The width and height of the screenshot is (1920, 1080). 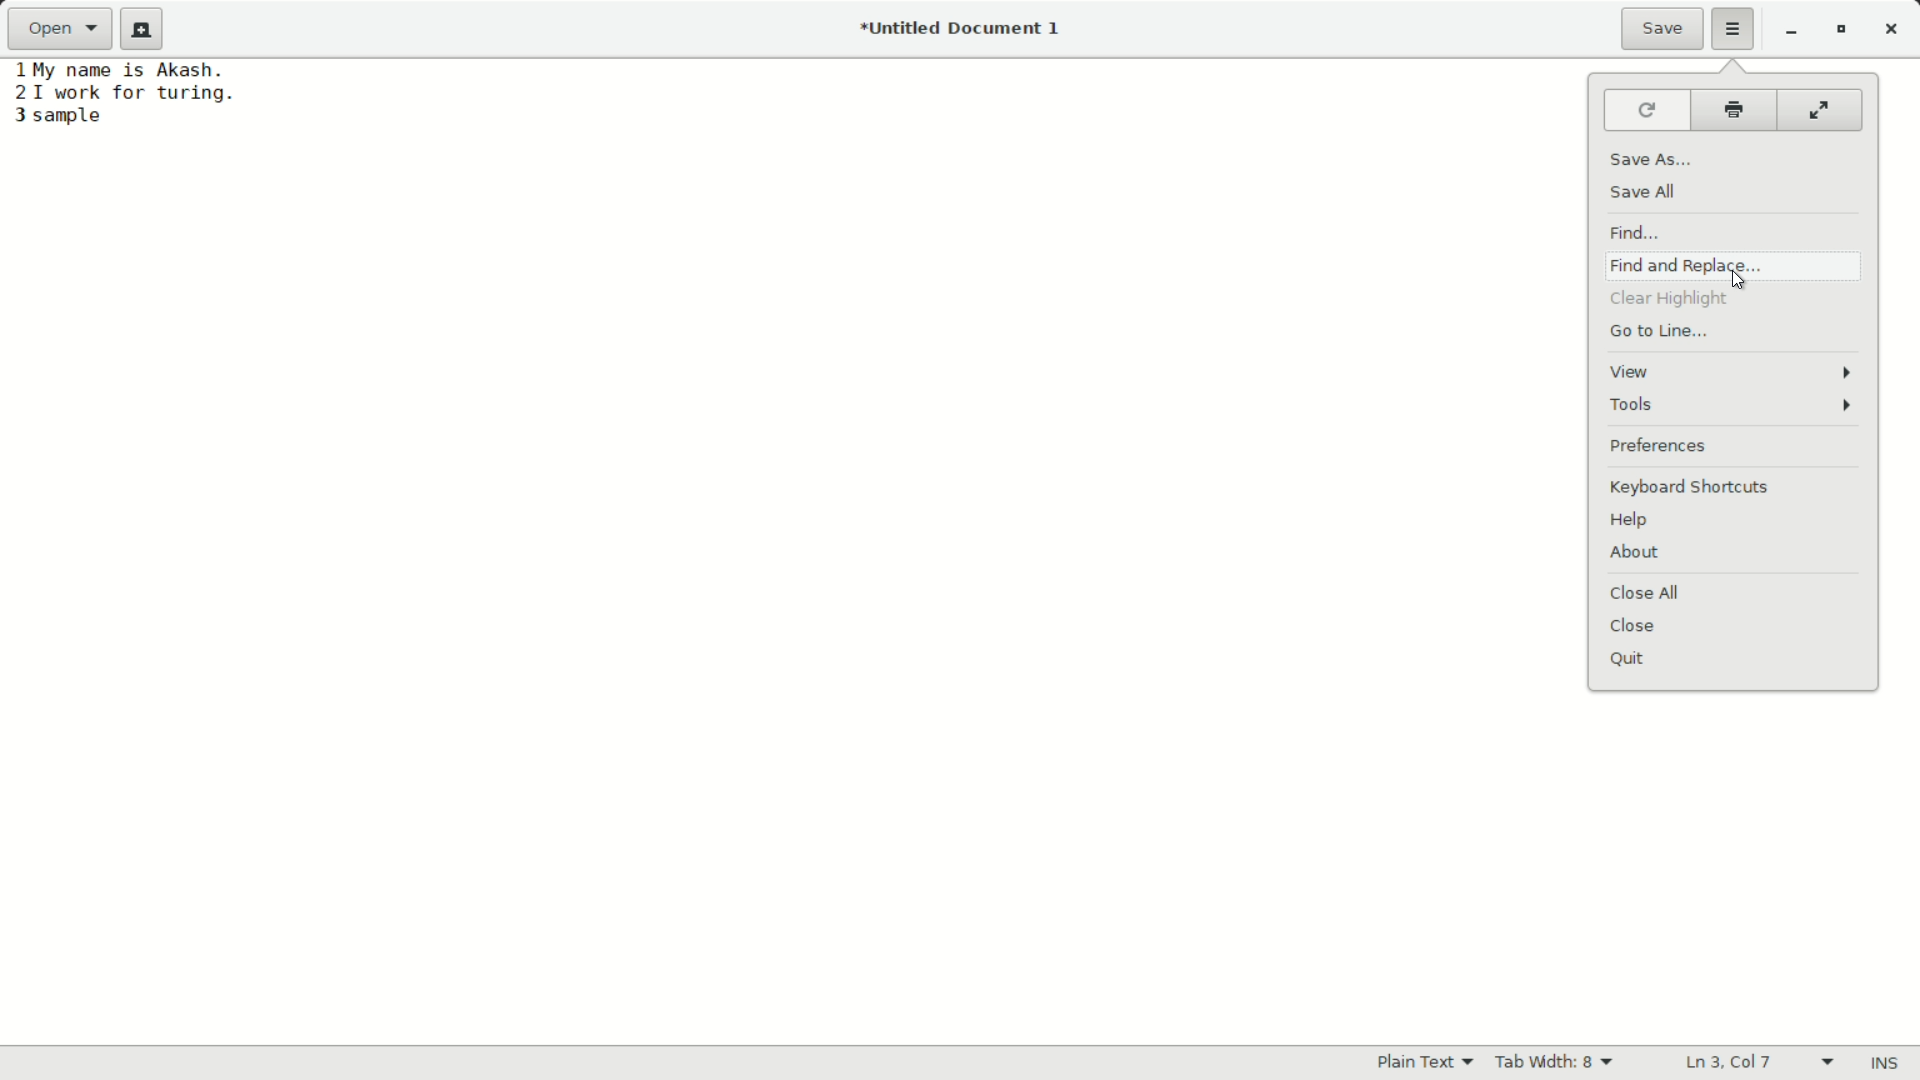 I want to click on plain text, so click(x=1430, y=1061).